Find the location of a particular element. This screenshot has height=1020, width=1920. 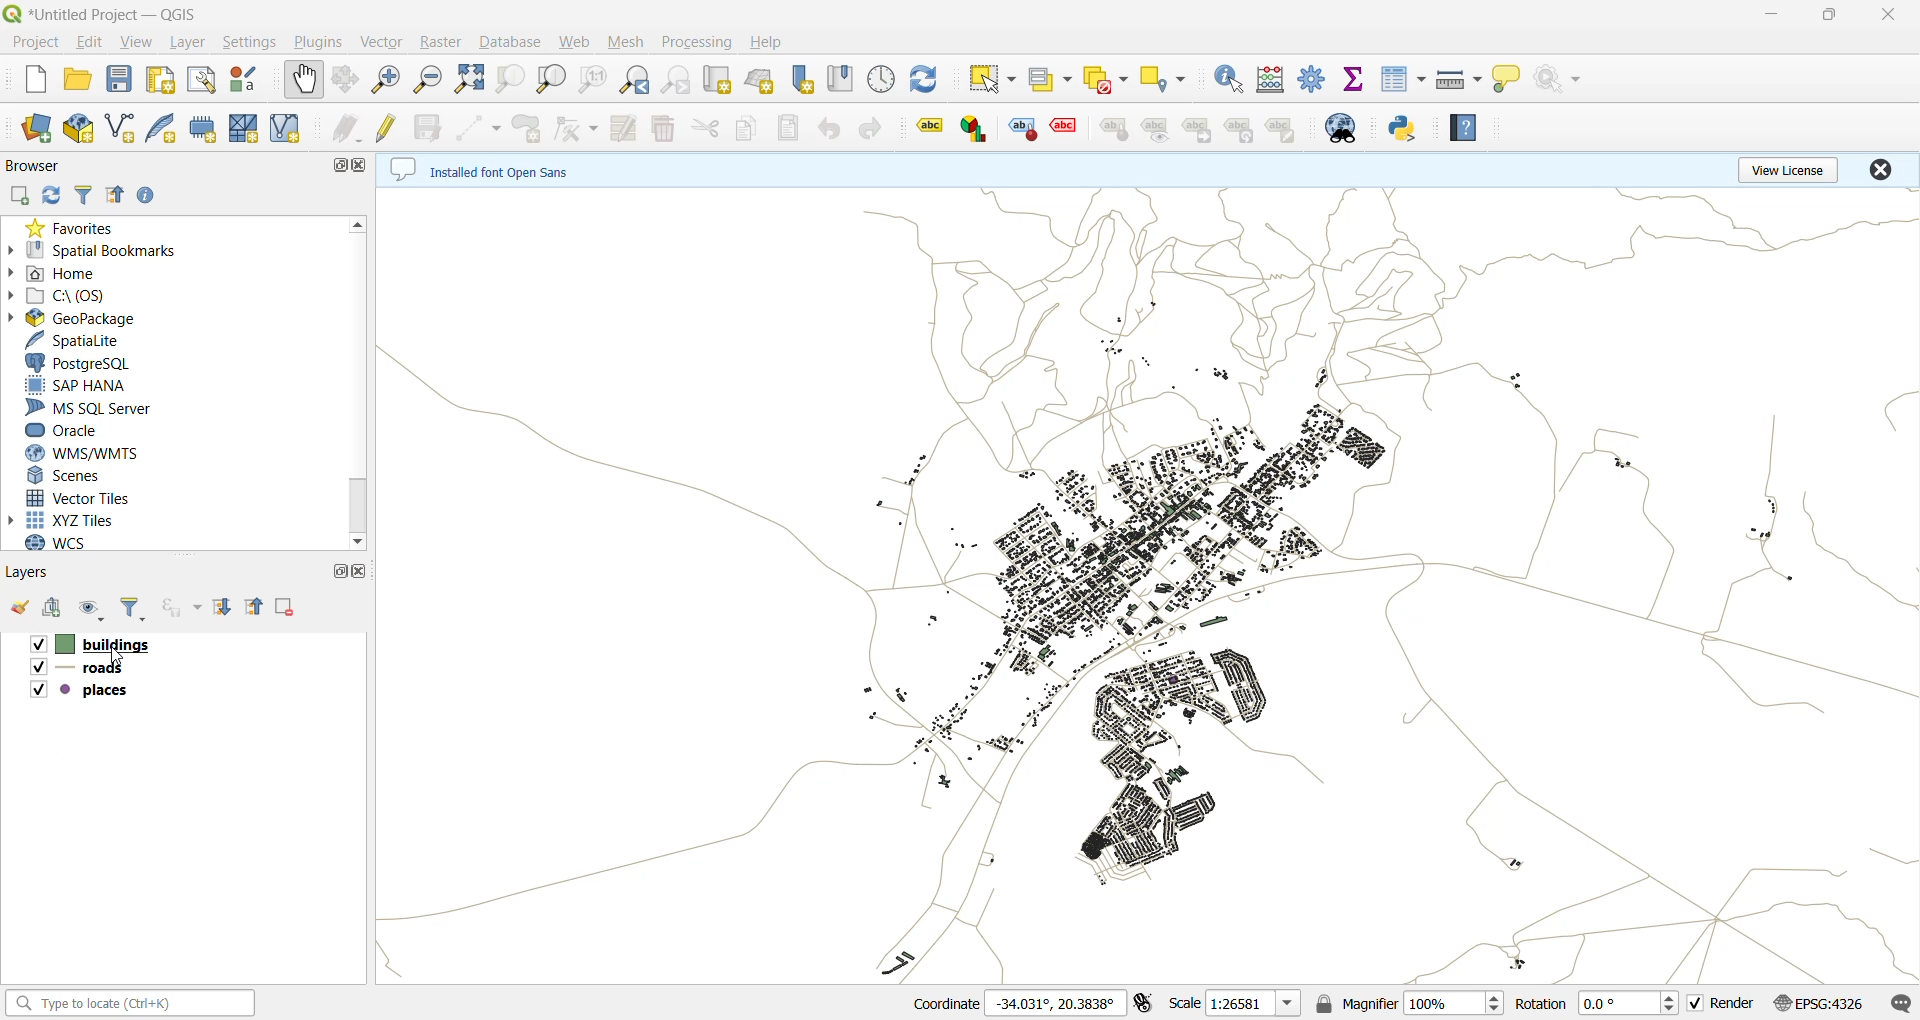

open is located at coordinates (77, 82).